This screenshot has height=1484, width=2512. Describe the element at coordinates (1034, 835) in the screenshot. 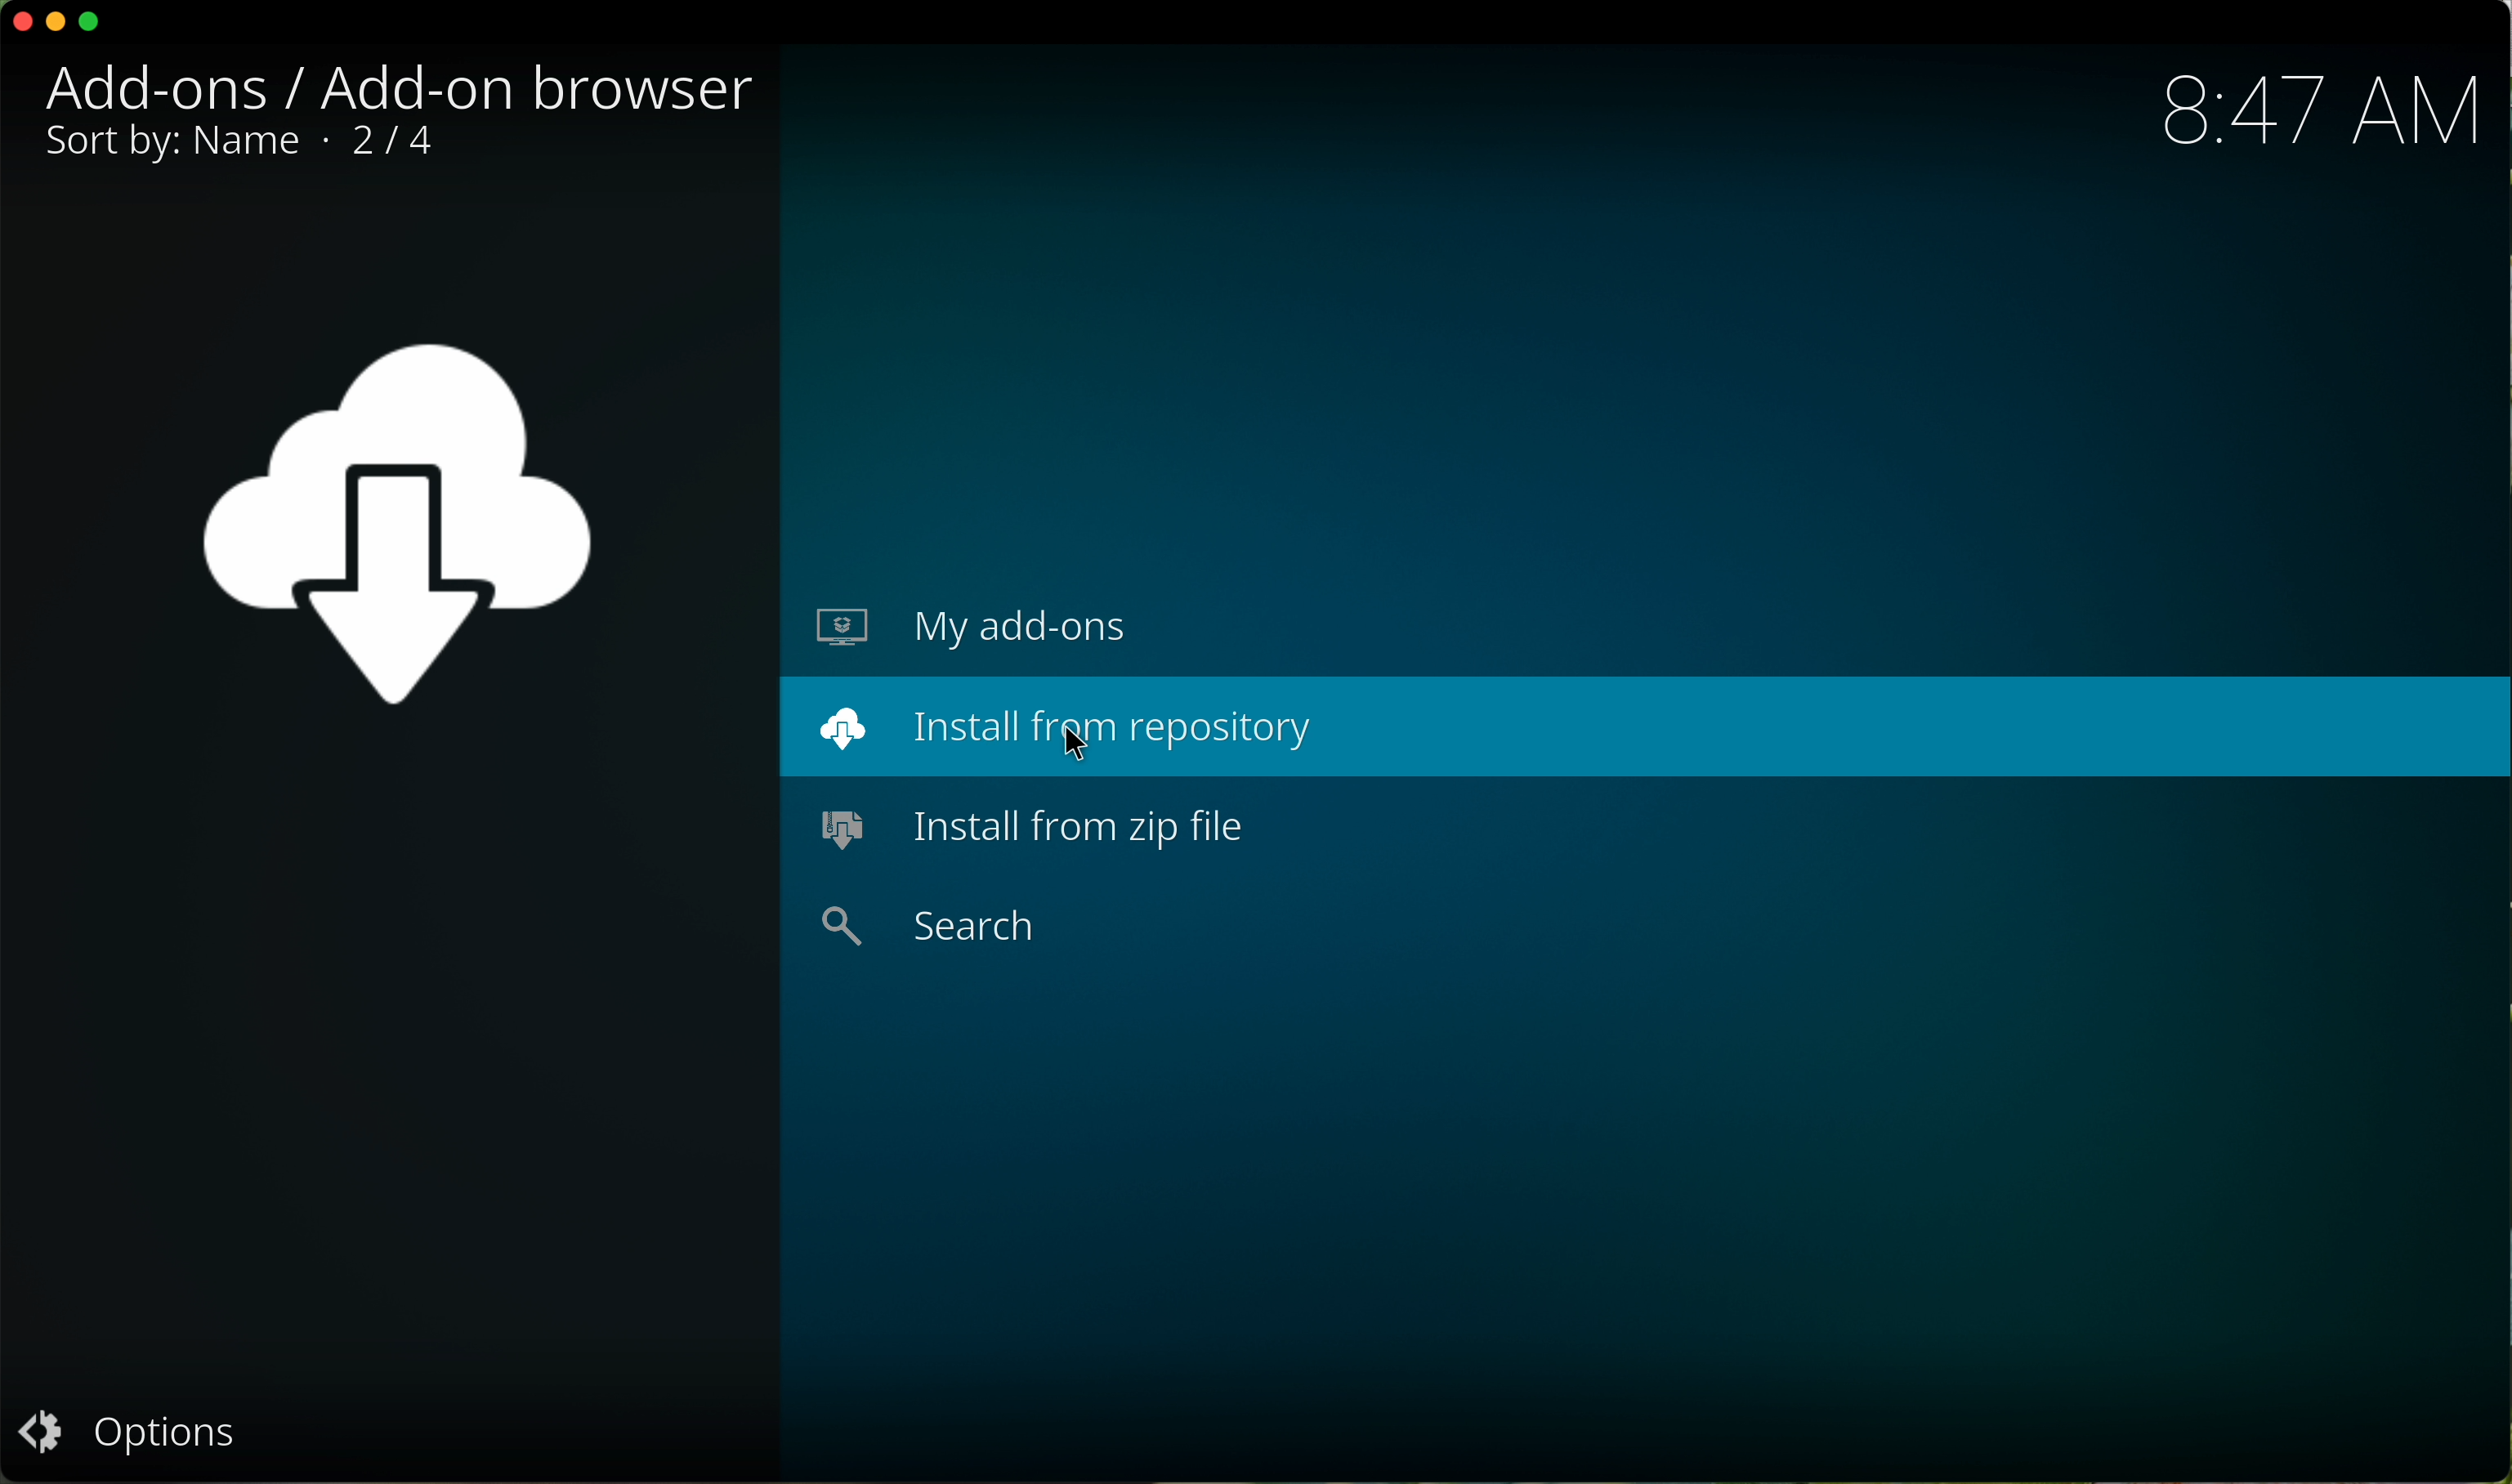

I see `install from zip file` at that location.